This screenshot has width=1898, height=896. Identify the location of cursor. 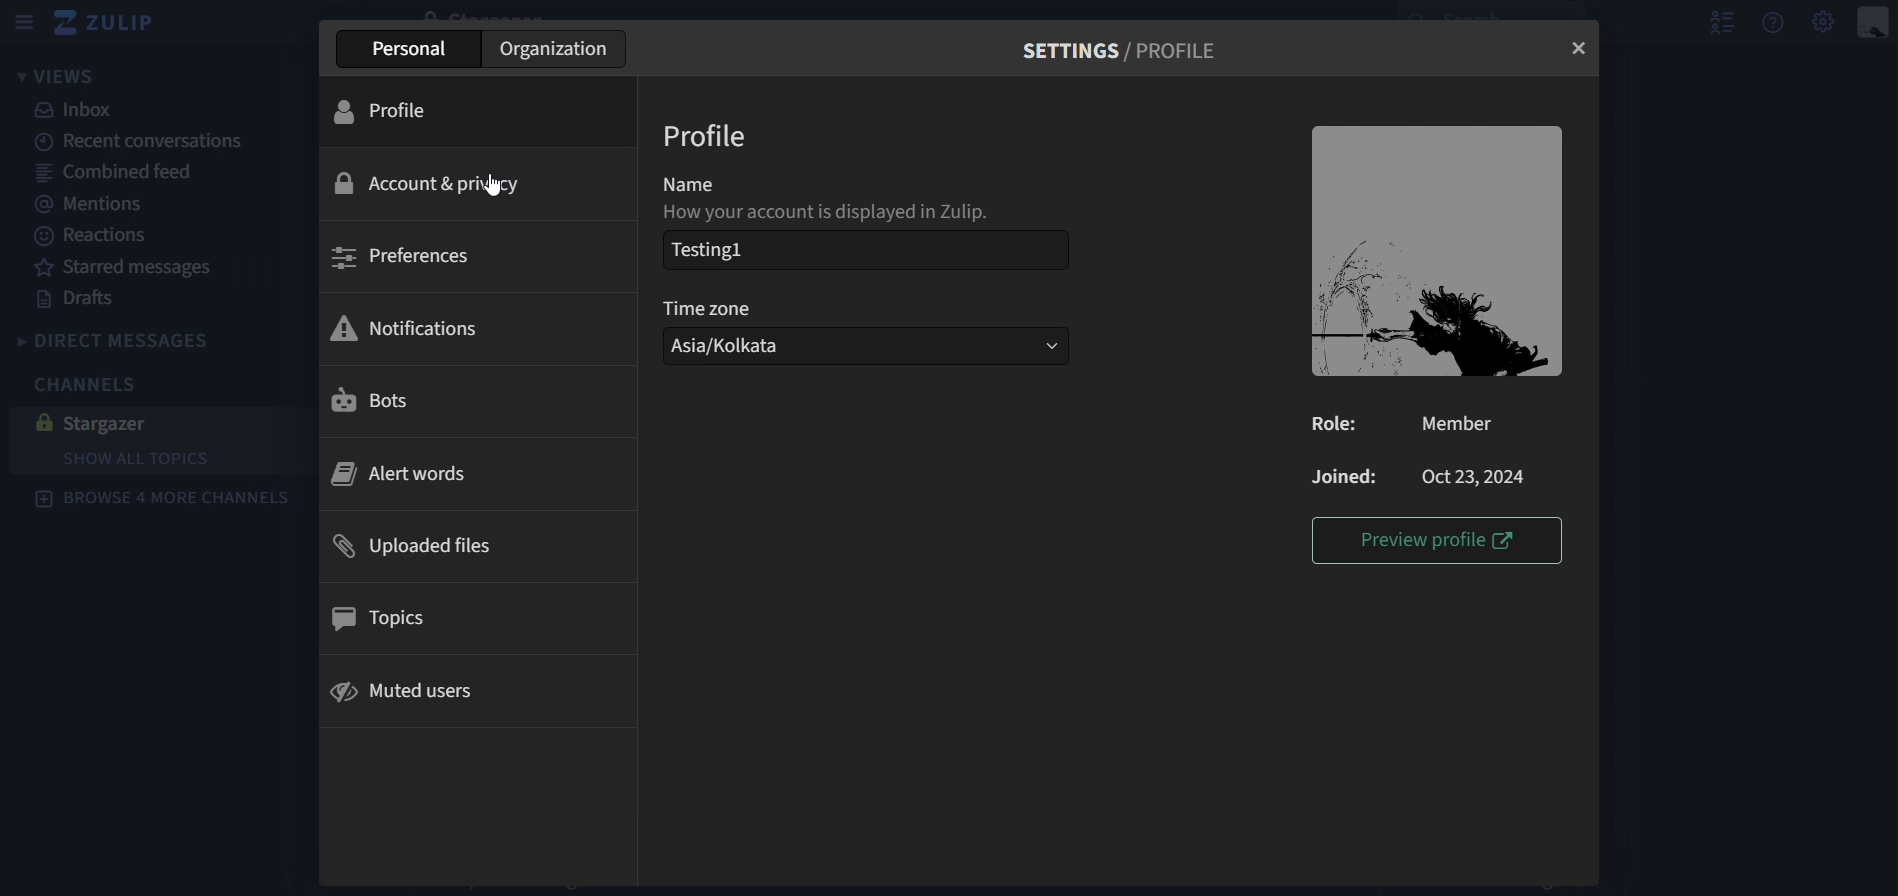
(499, 185).